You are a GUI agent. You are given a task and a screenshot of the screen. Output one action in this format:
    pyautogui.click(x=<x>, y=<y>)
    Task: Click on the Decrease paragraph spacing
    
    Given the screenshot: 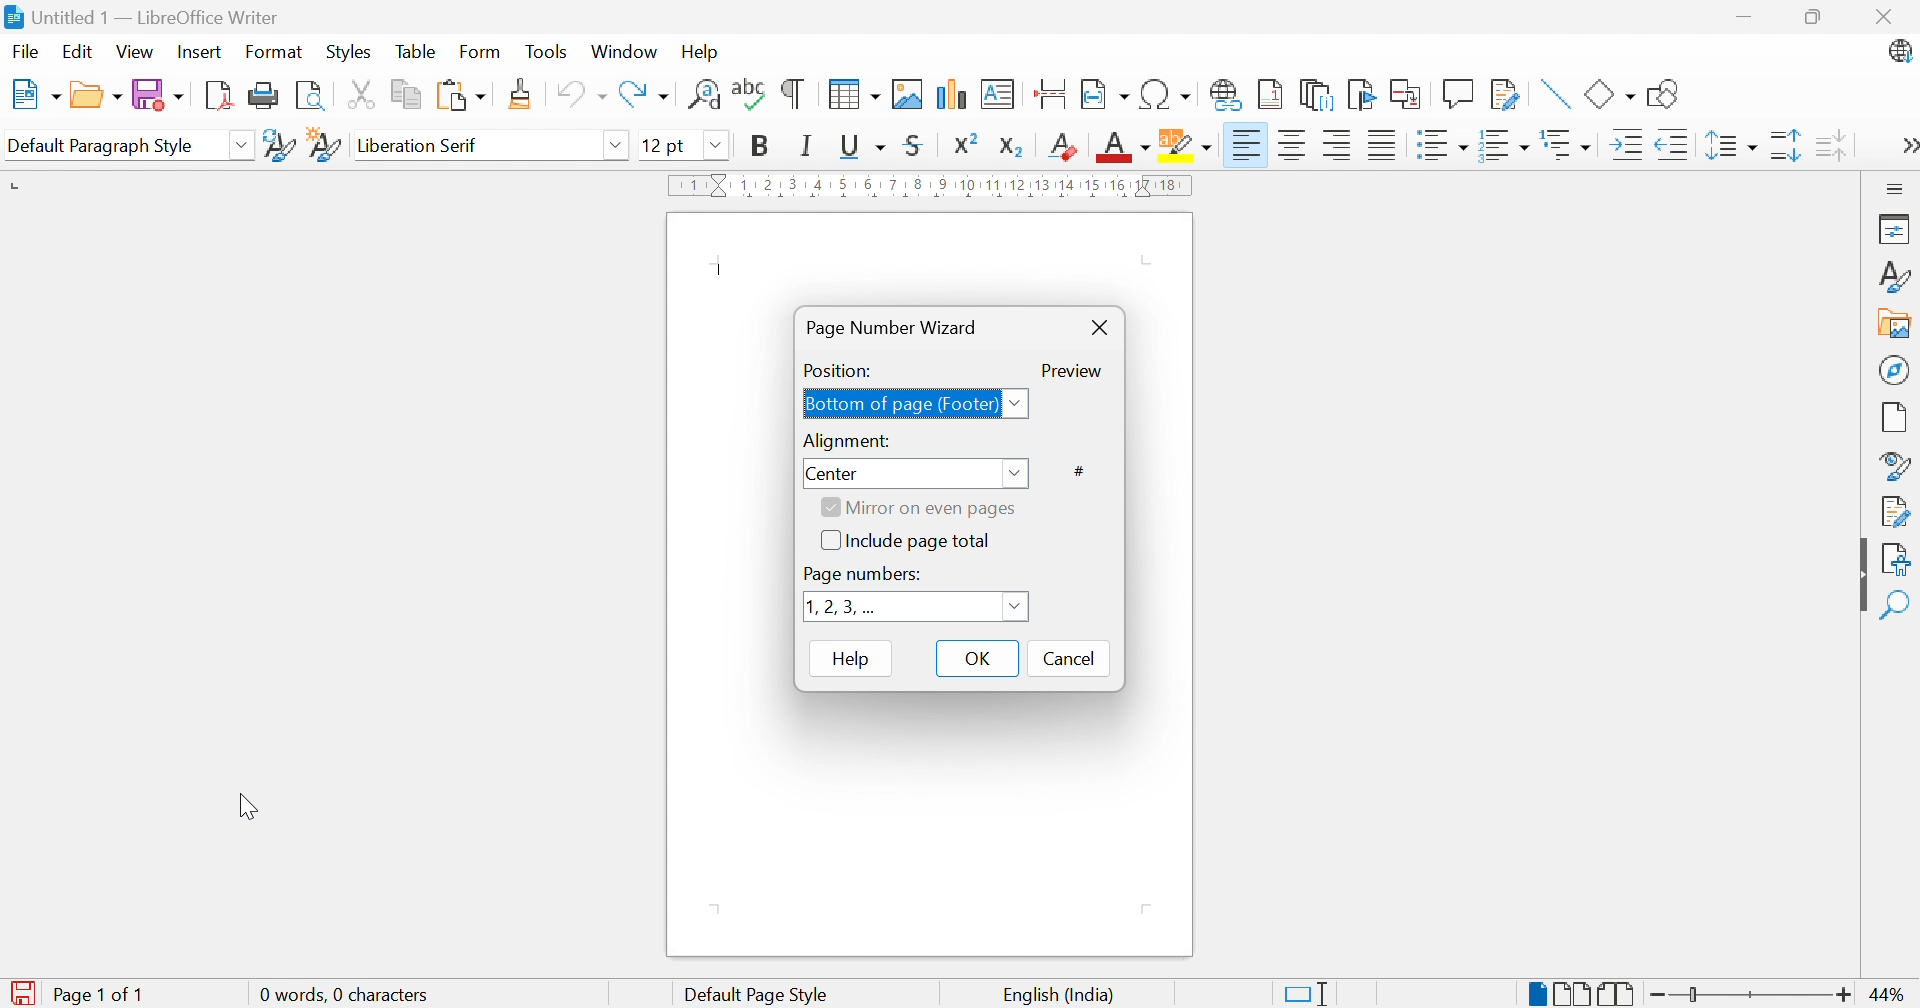 What is the action you would take?
    pyautogui.click(x=1830, y=143)
    